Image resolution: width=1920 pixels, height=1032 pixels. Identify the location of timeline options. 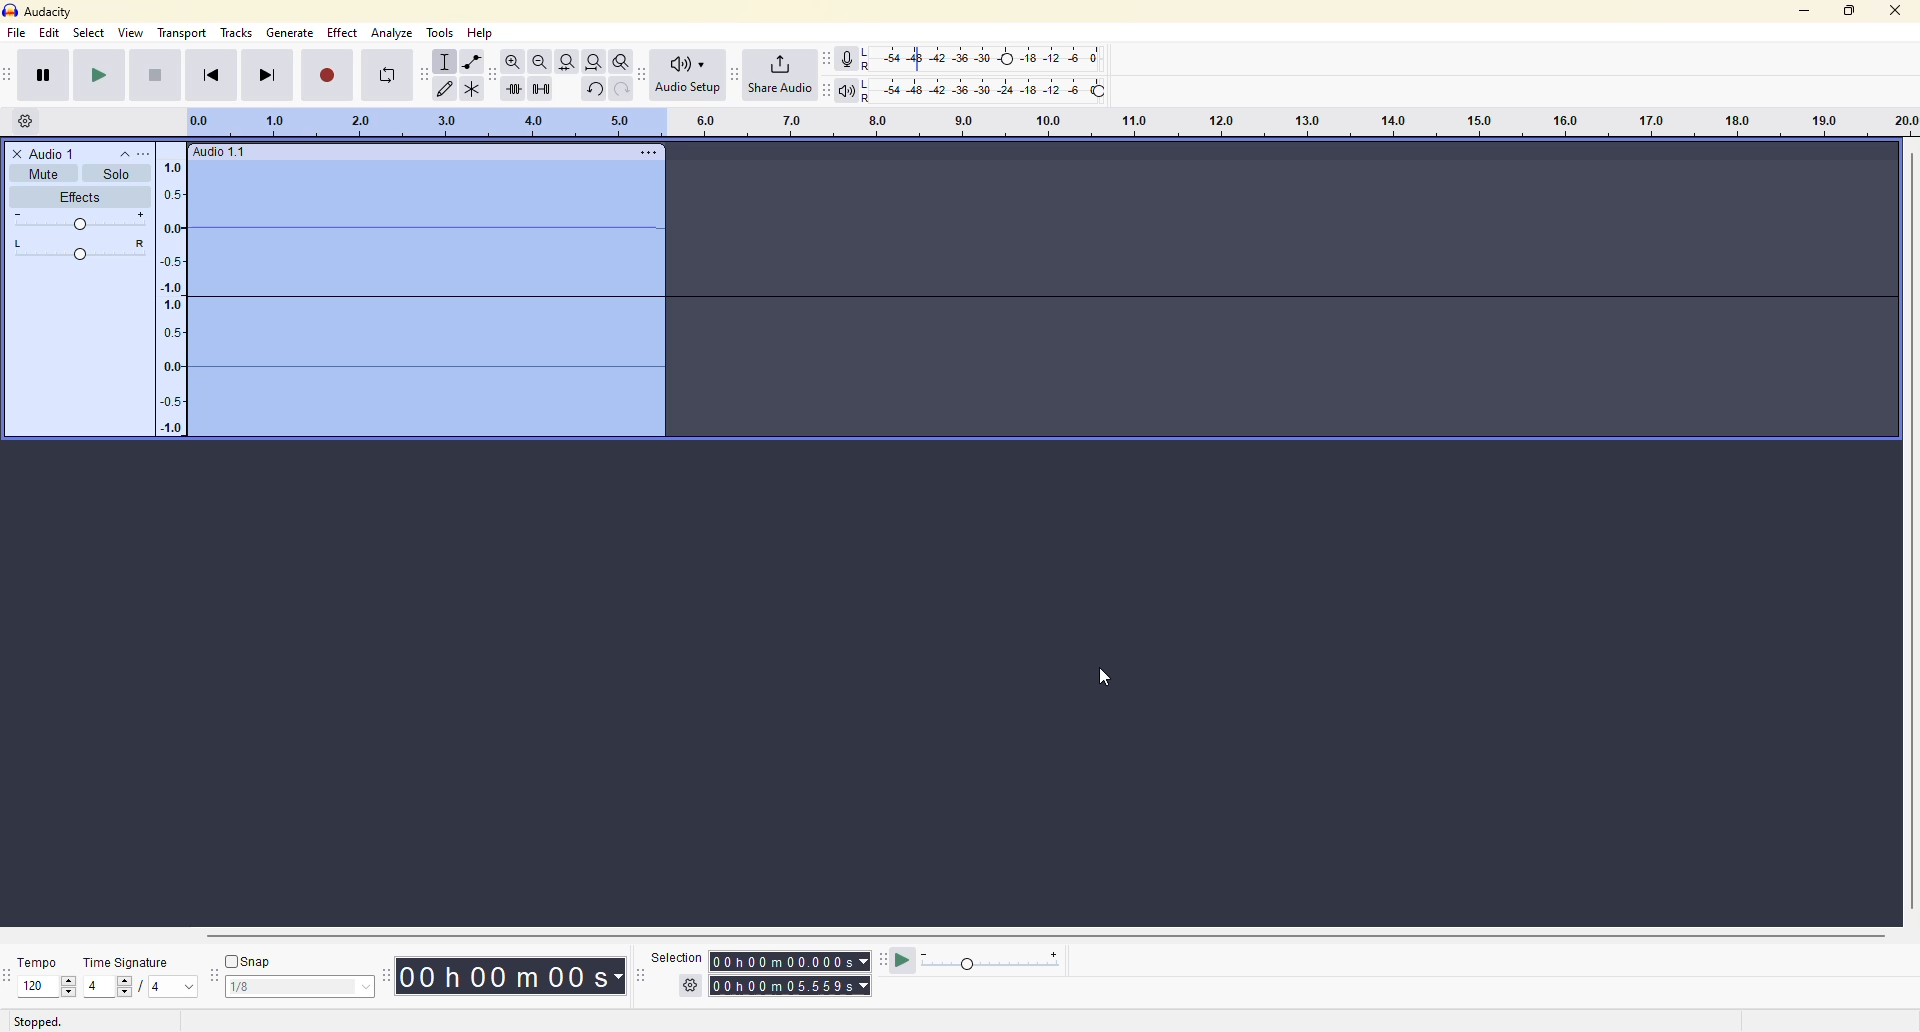
(26, 120).